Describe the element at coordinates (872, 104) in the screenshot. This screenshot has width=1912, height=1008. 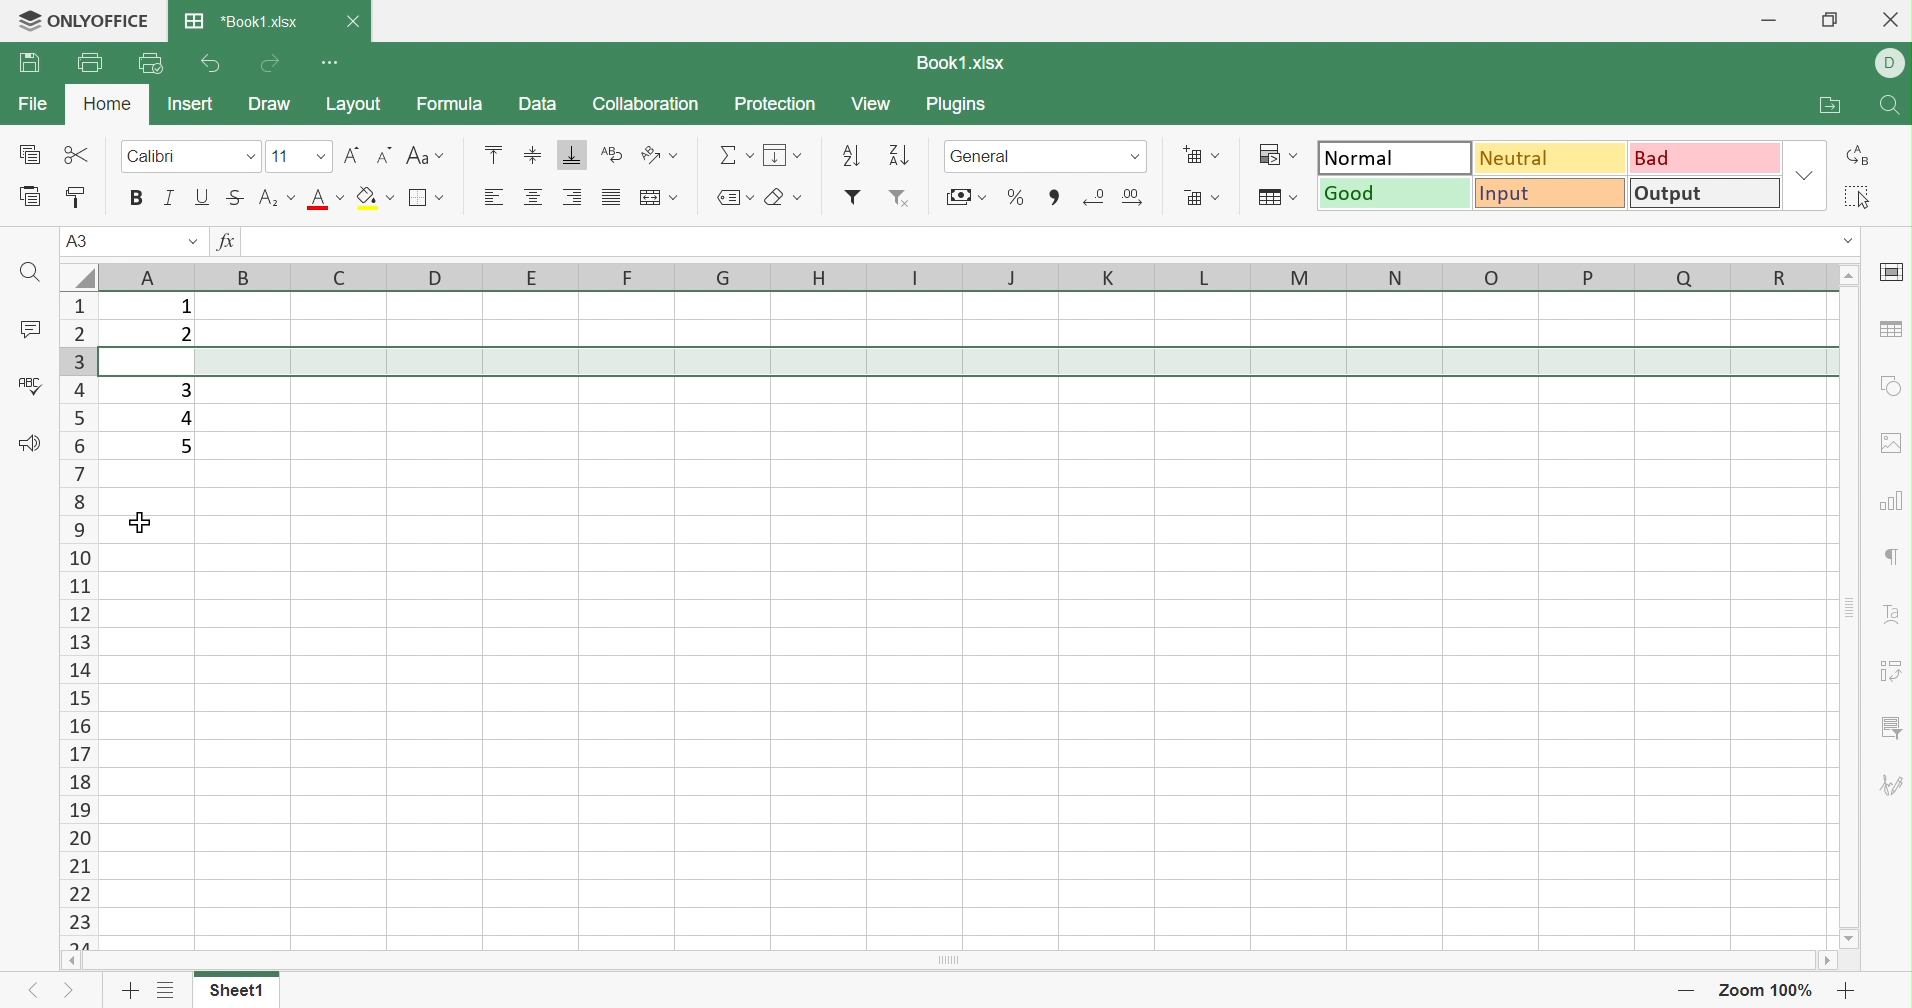
I see `View` at that location.